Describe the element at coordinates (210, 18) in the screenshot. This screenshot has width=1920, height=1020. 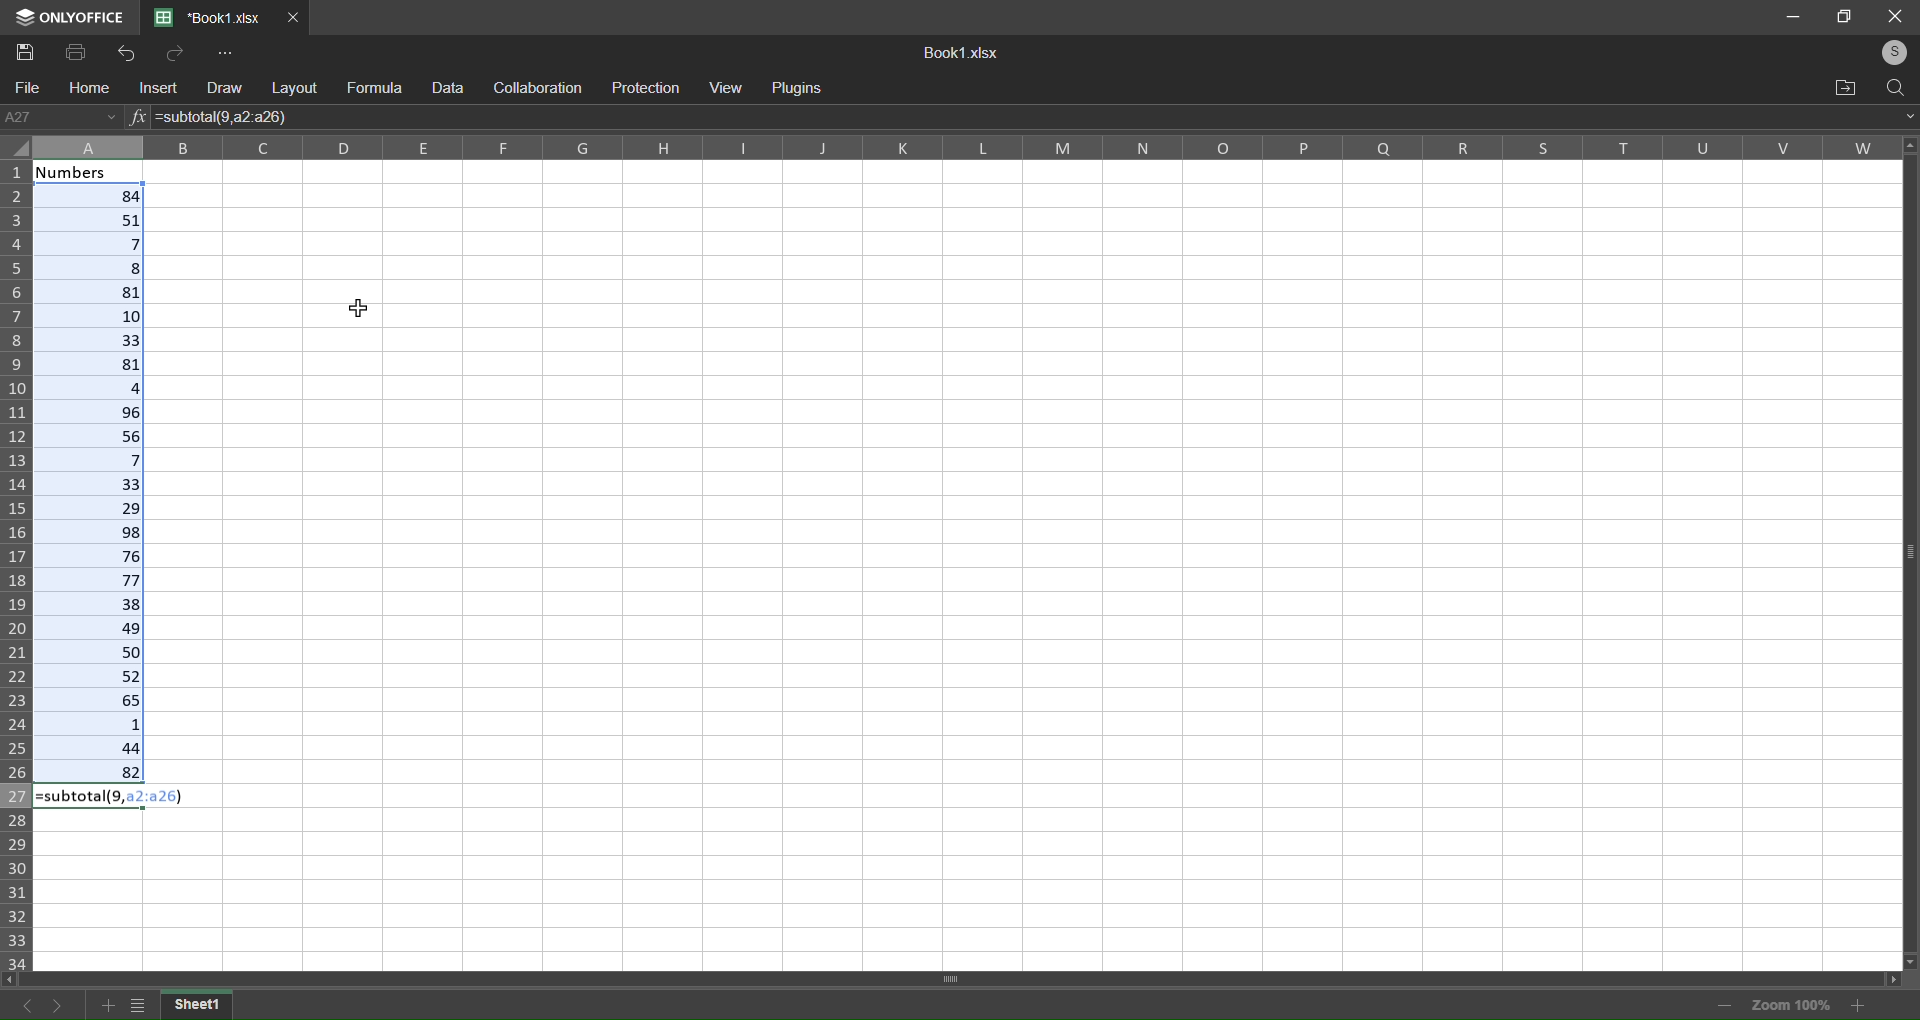
I see `*Book1.xlsx` at that location.